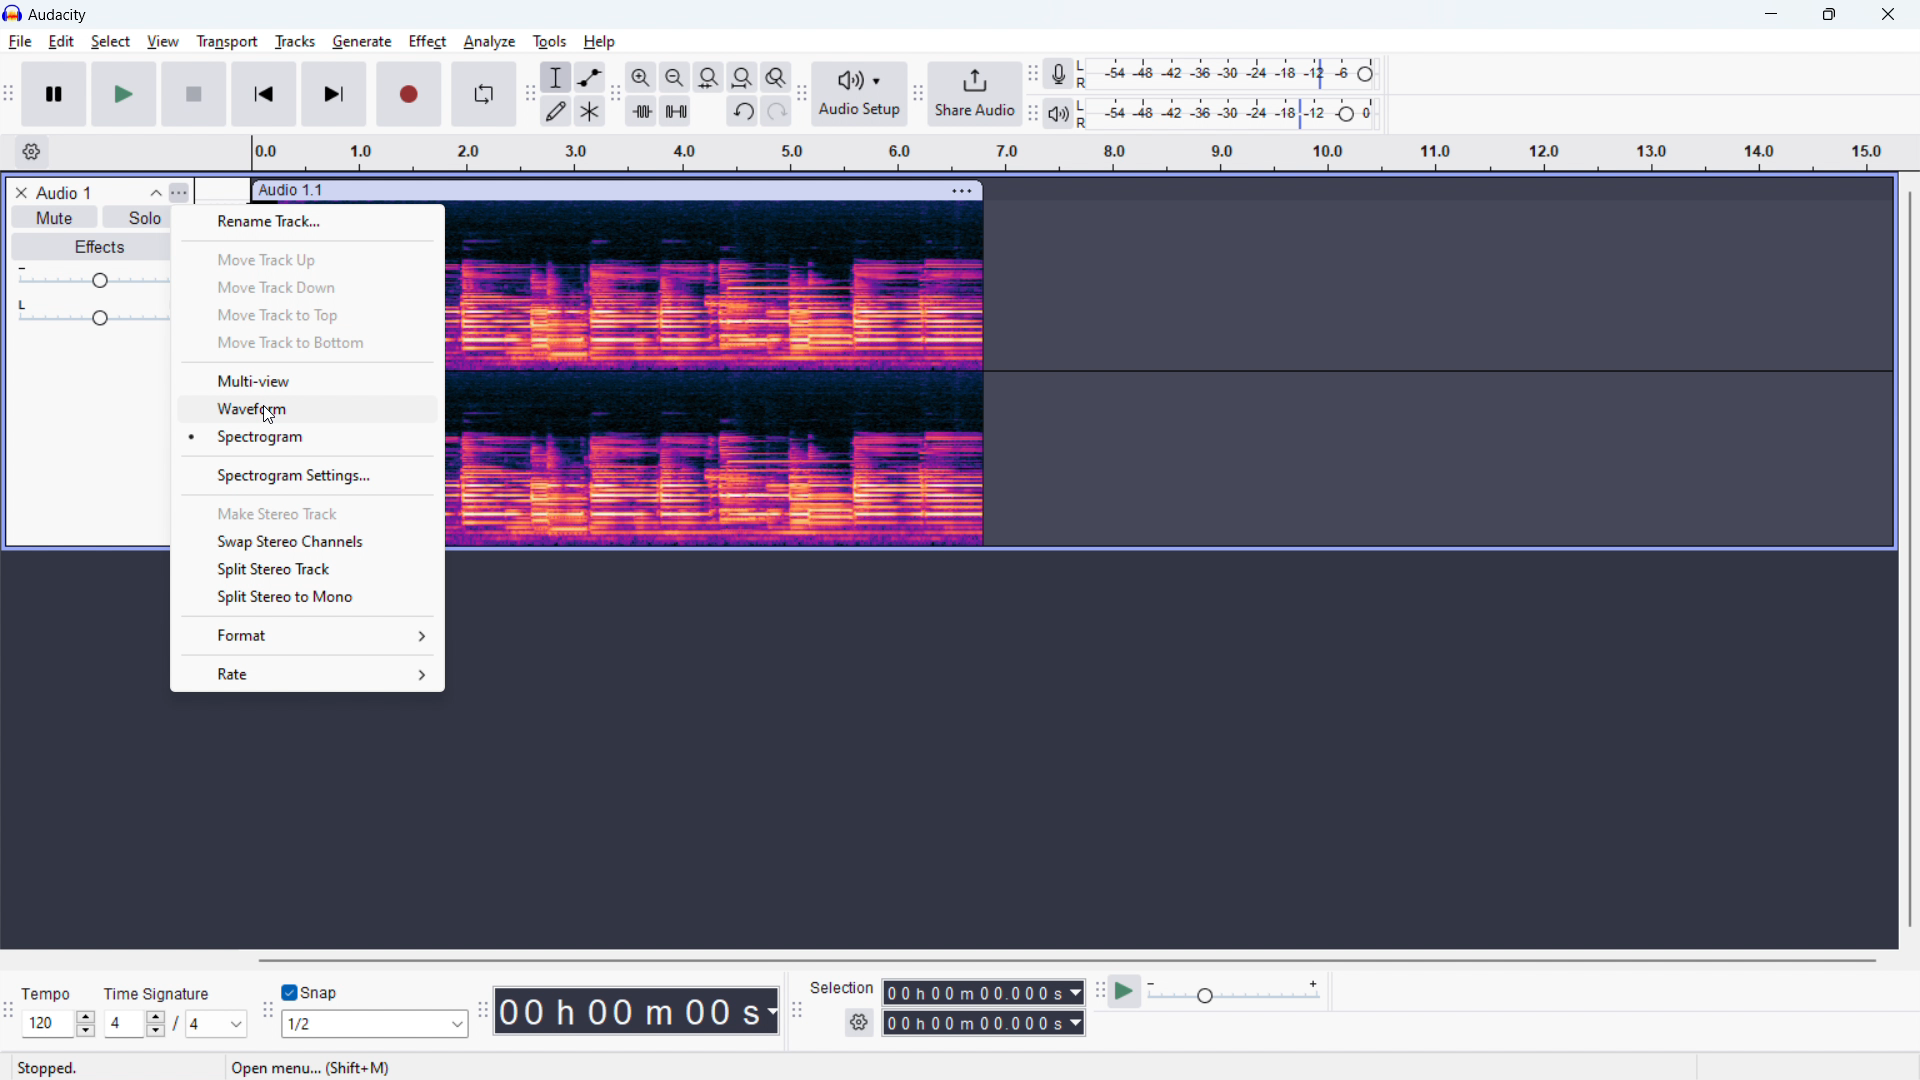 This screenshot has height=1080, width=1920. What do you see at coordinates (859, 1023) in the screenshot?
I see `selection settings` at bounding box center [859, 1023].